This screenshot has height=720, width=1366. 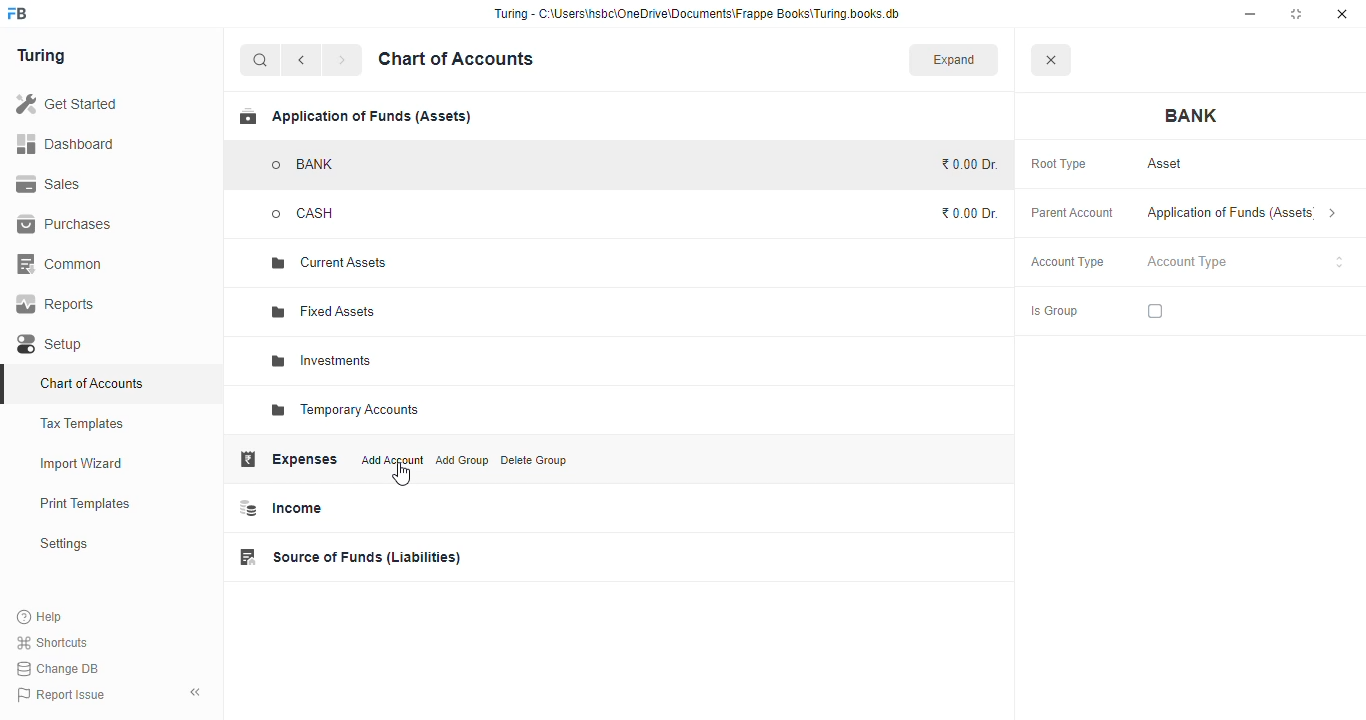 I want to click on fixed assets, so click(x=325, y=312).